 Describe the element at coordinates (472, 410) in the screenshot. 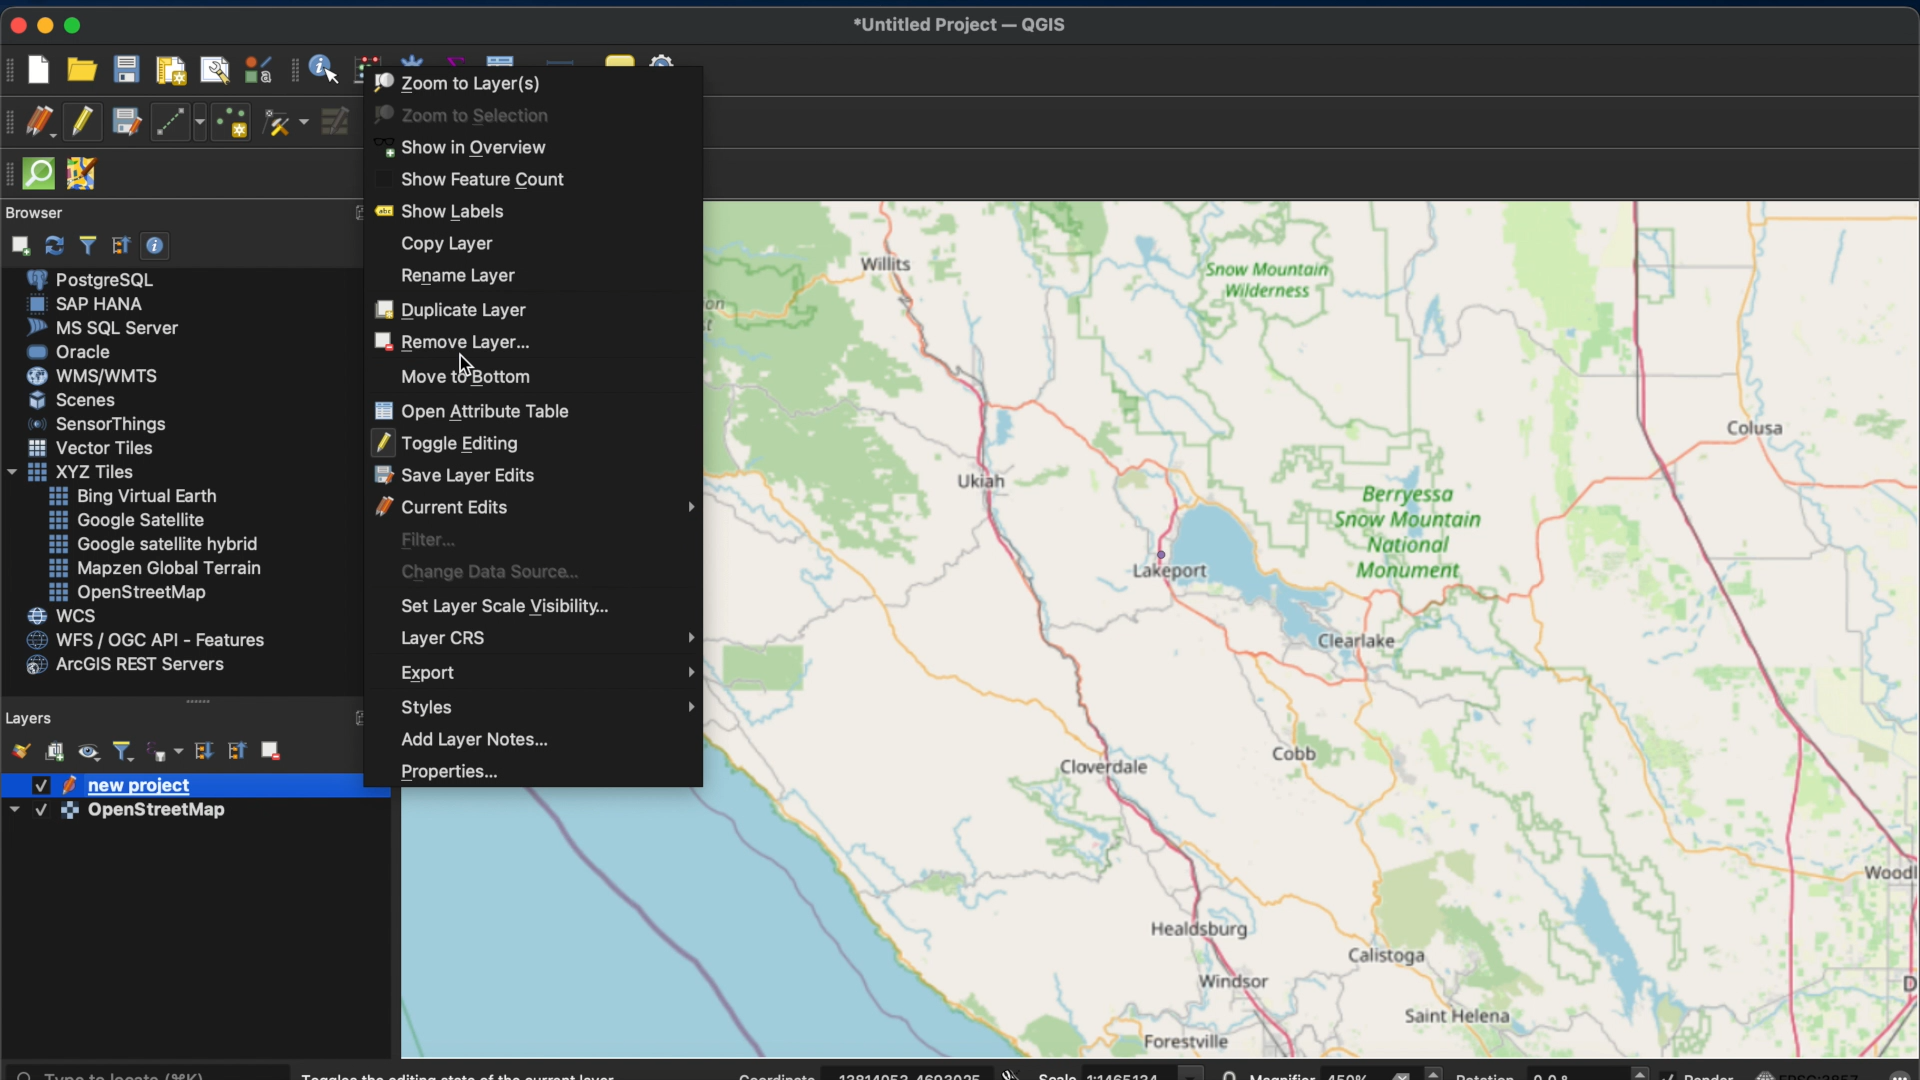

I see `open attribute. table` at that location.